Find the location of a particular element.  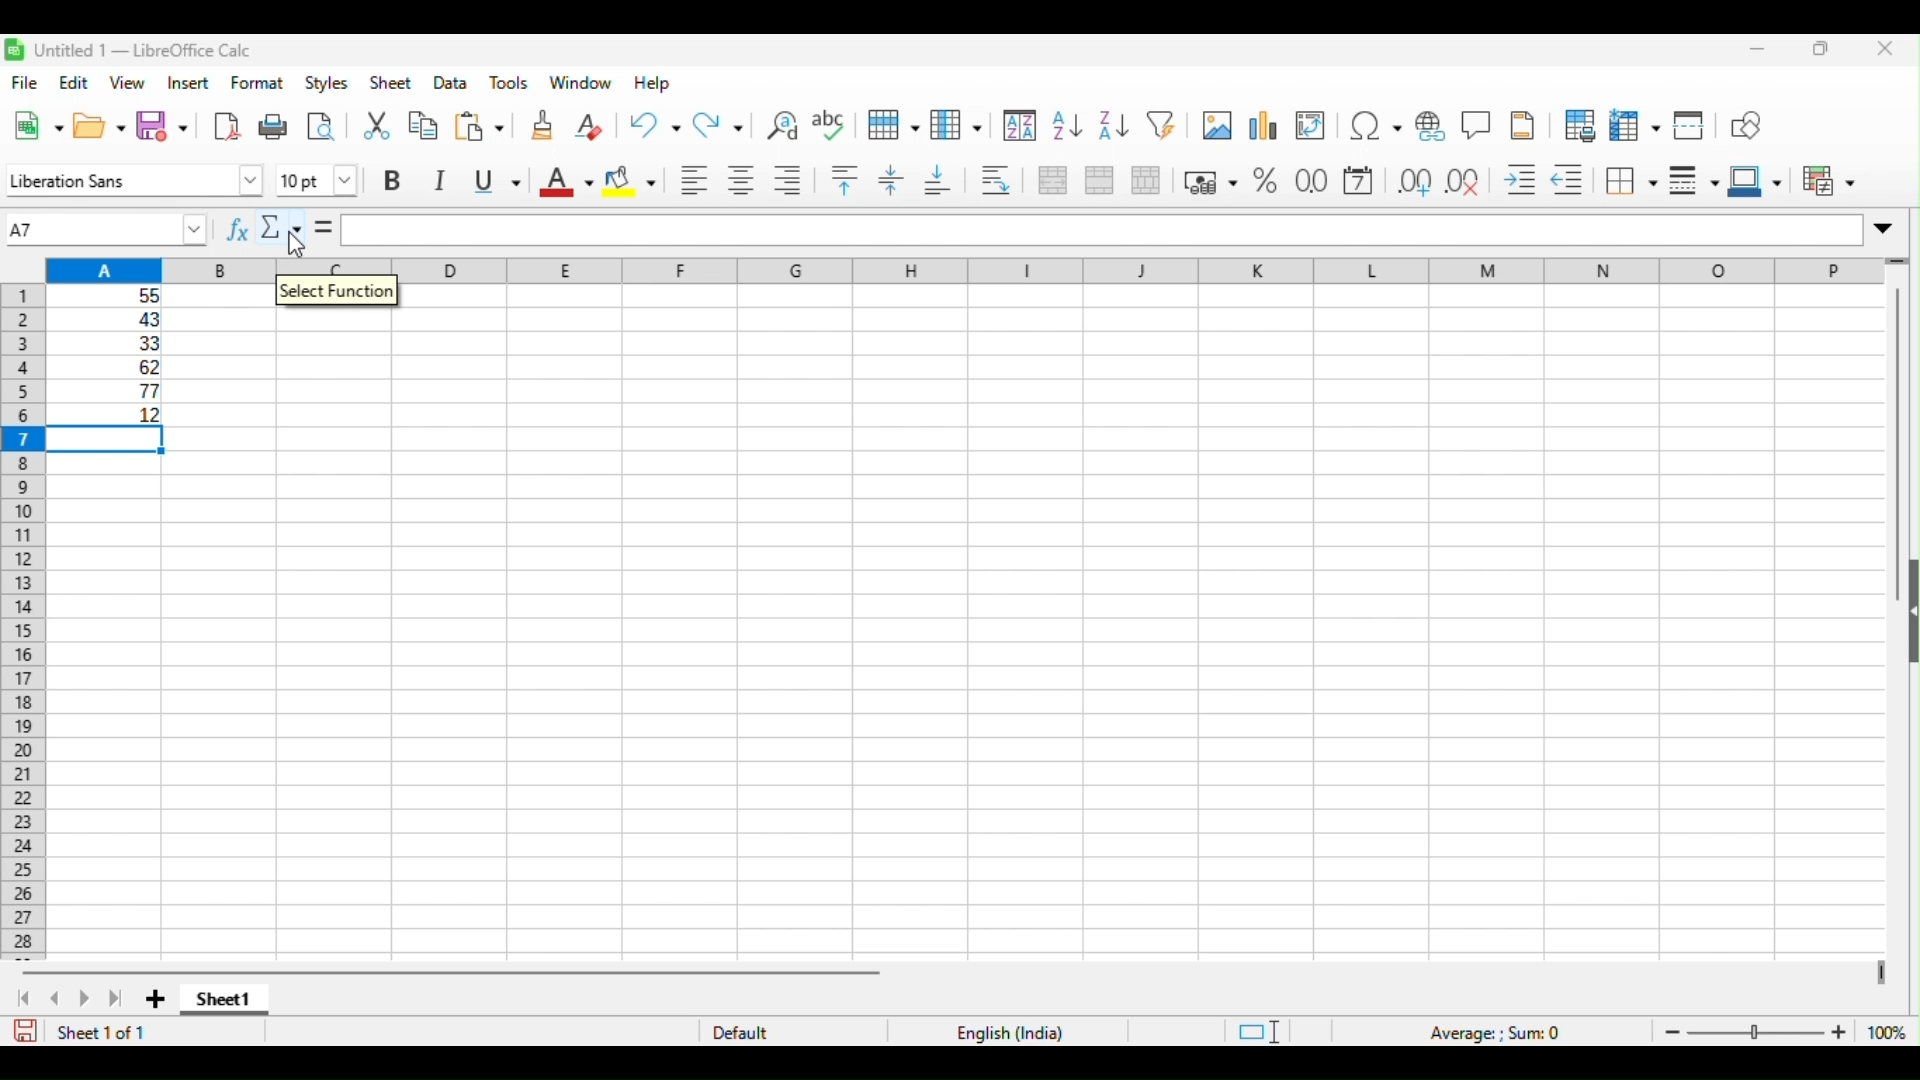

insert or edit pivot table is located at coordinates (1314, 123).